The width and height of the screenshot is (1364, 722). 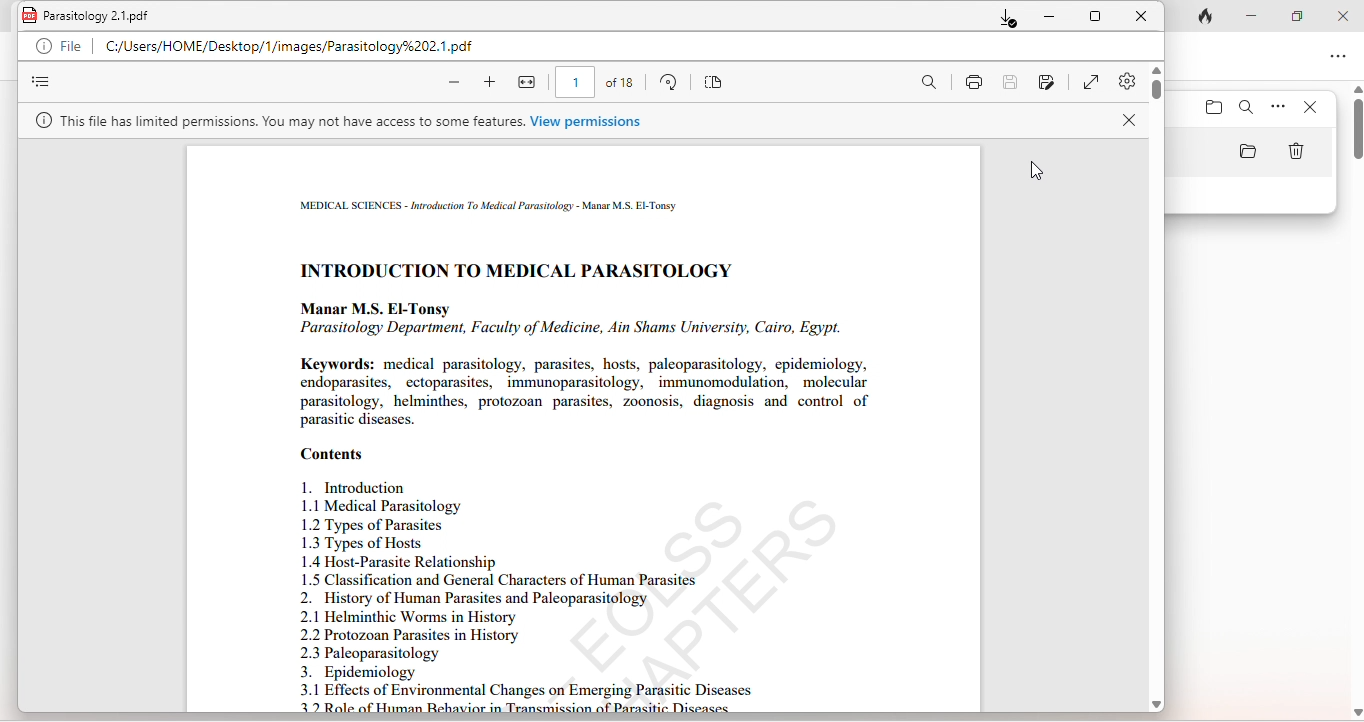 I want to click on View permissions, so click(x=592, y=121).